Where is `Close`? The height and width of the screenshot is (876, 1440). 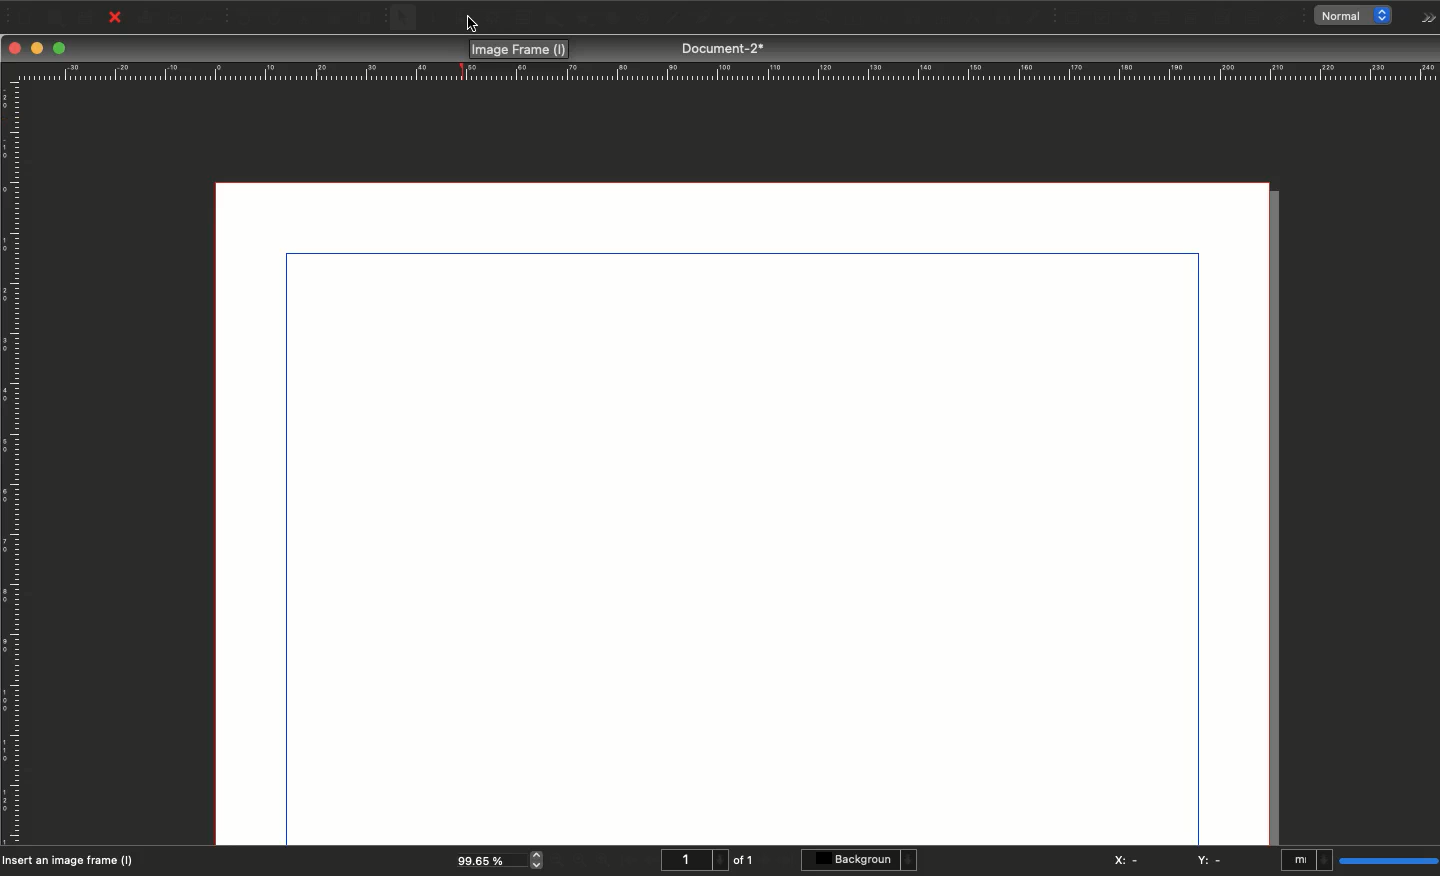 Close is located at coordinates (15, 48).